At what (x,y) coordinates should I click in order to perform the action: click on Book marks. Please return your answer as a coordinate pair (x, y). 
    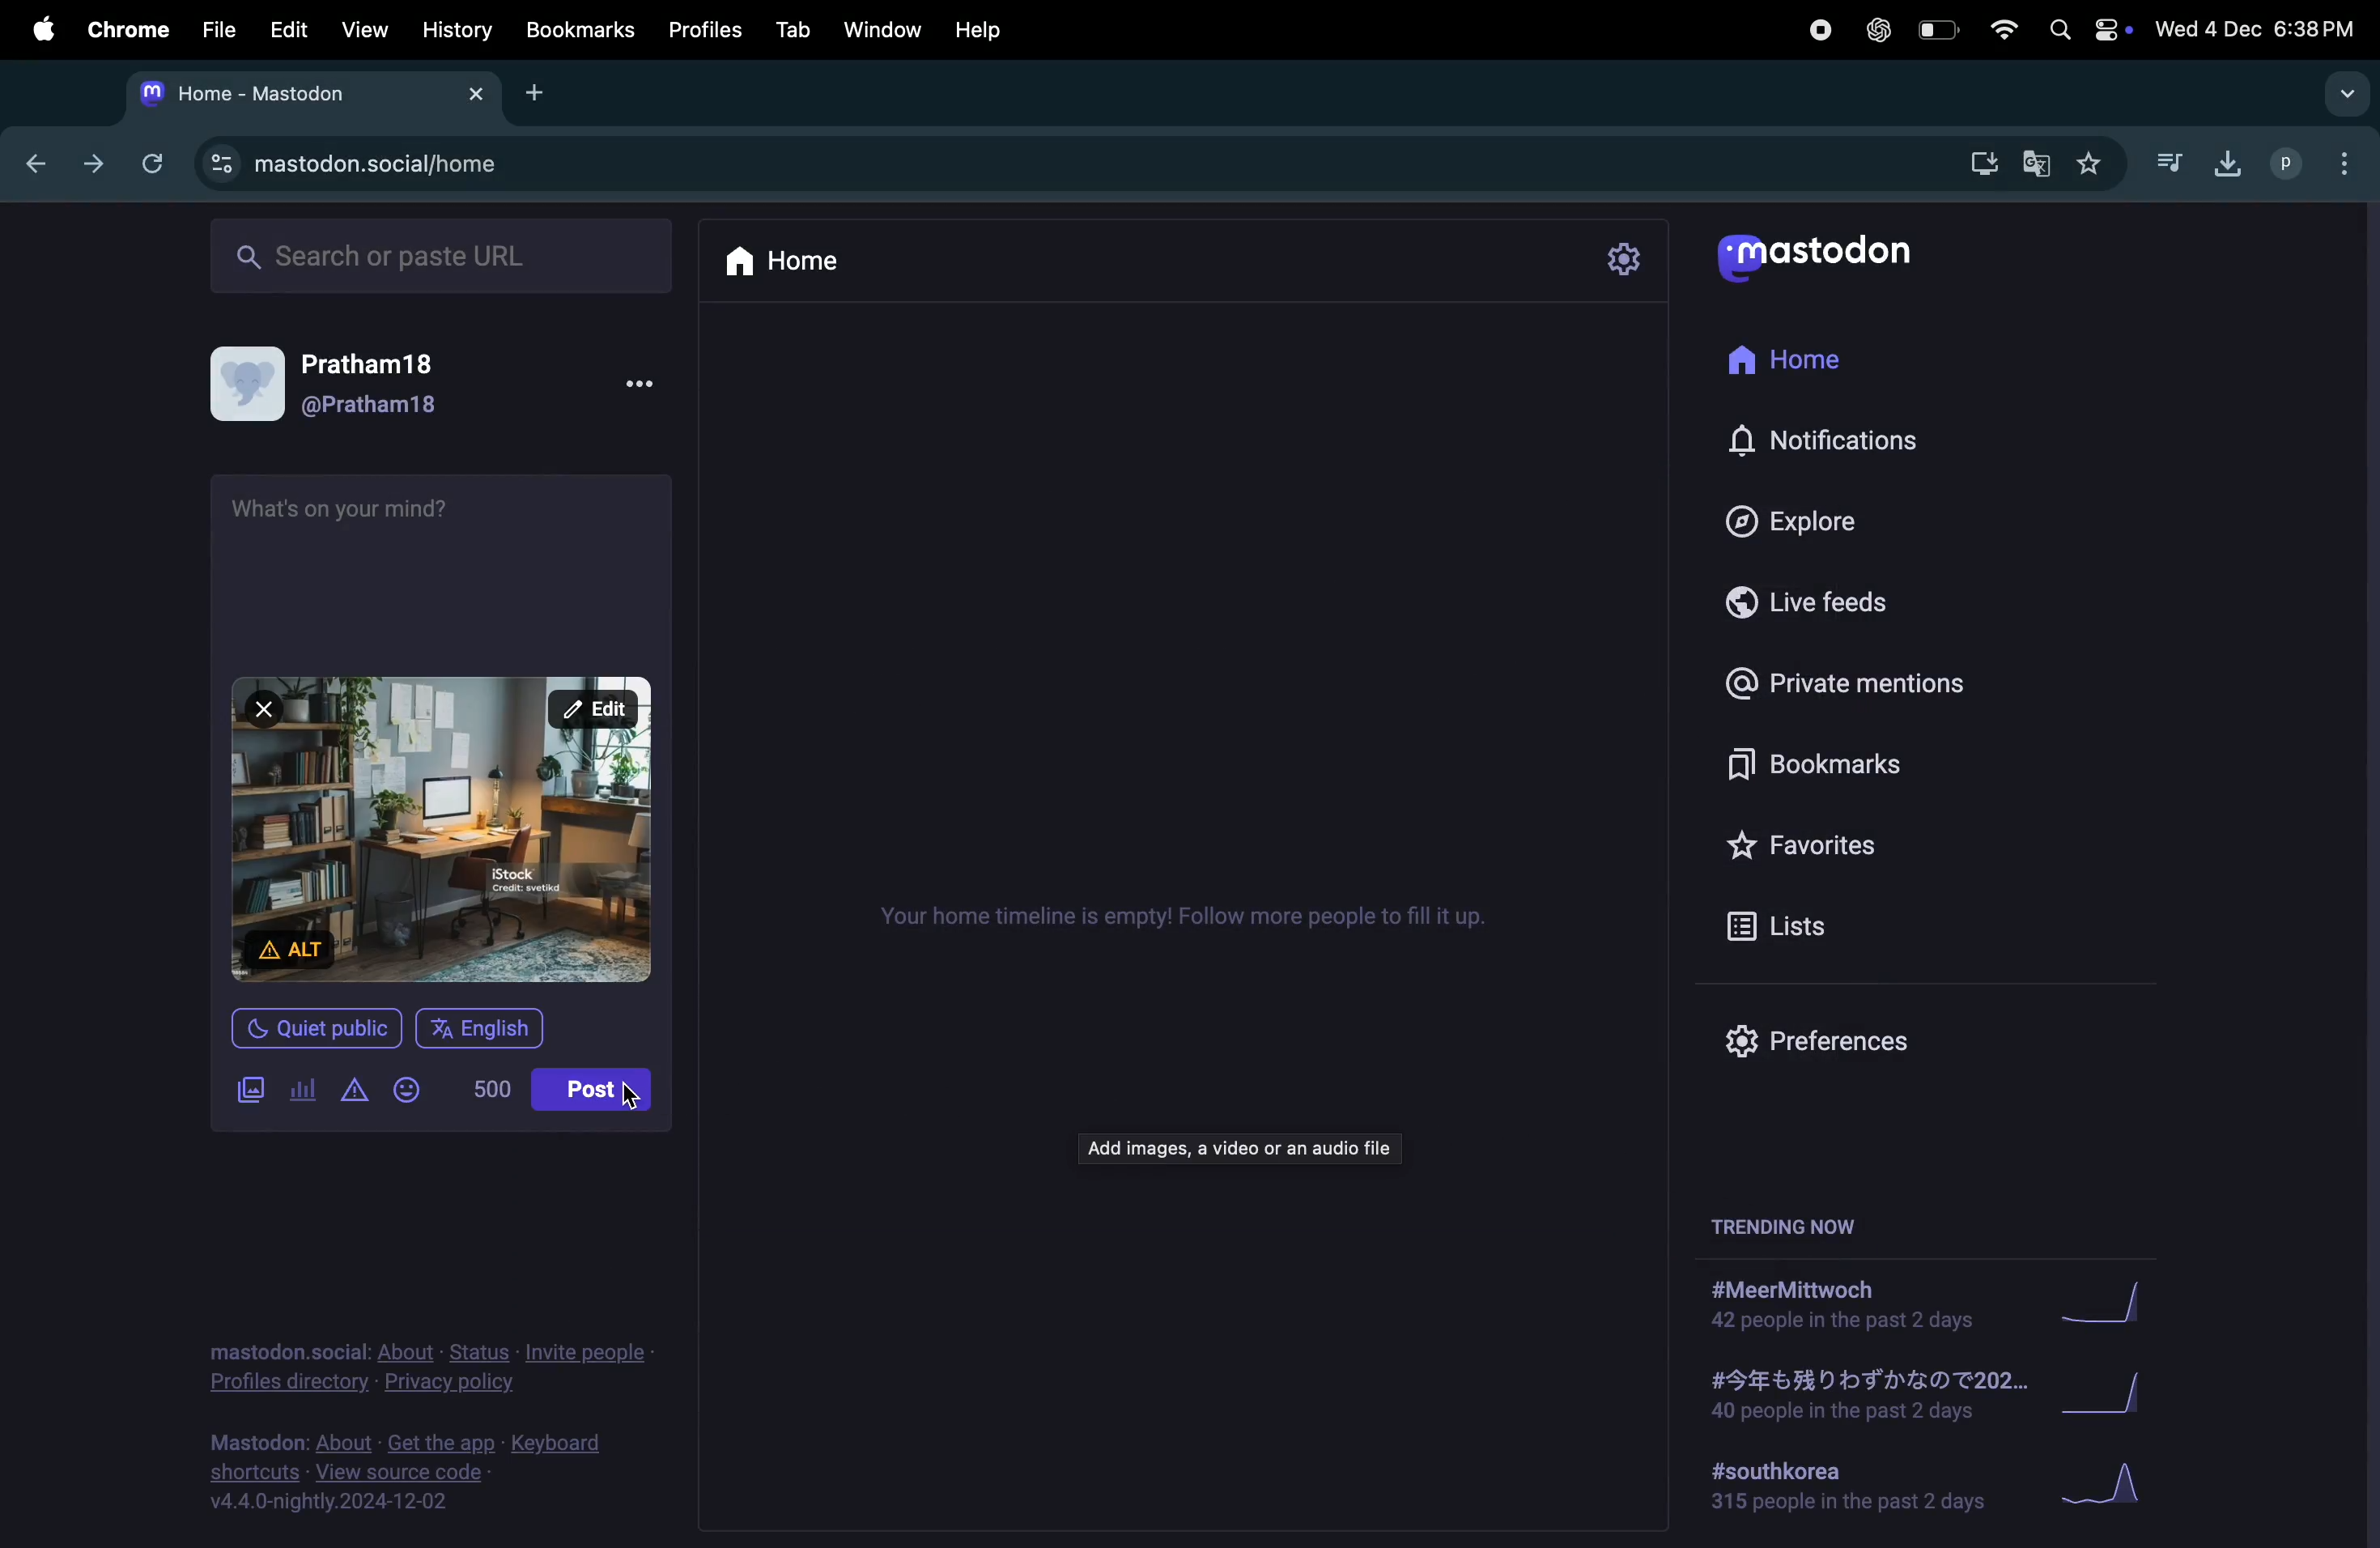
    Looking at the image, I should click on (1815, 766).